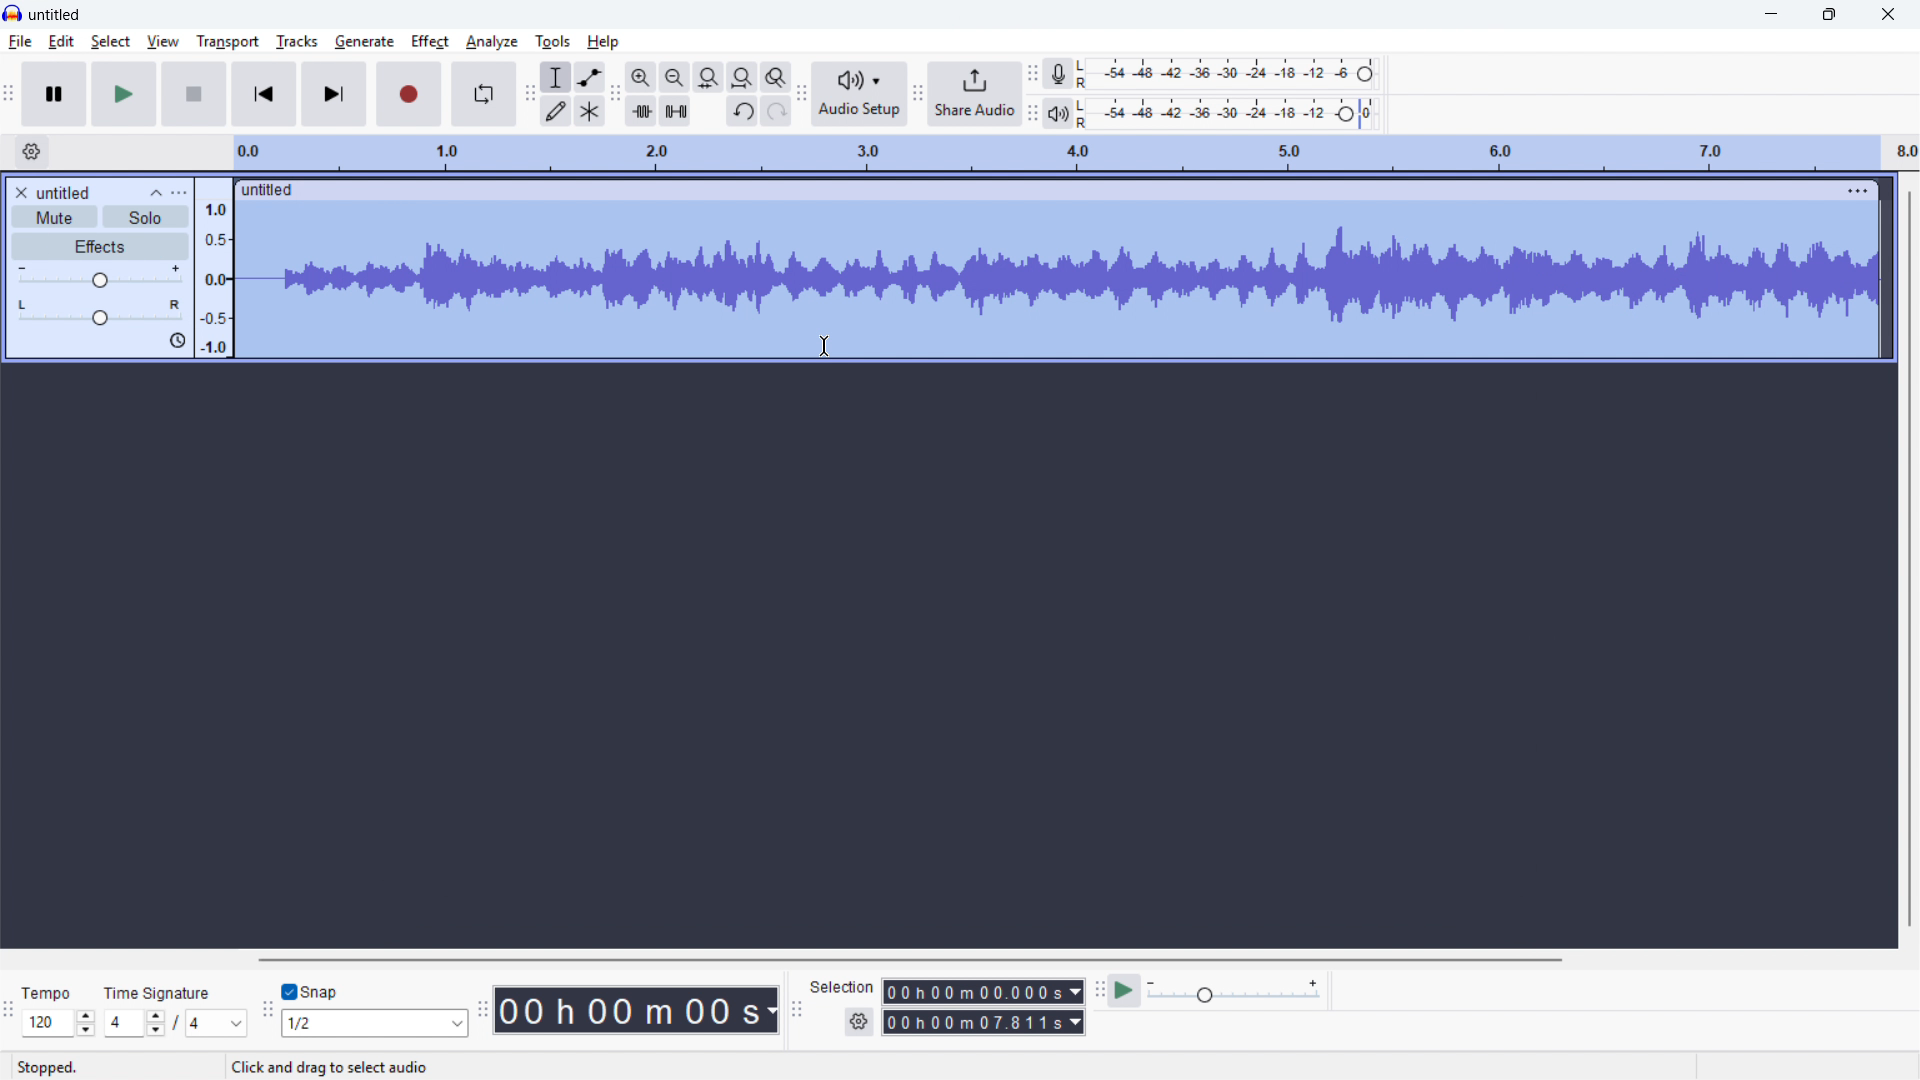  Describe the element at coordinates (1886, 14) in the screenshot. I see `close ` at that location.